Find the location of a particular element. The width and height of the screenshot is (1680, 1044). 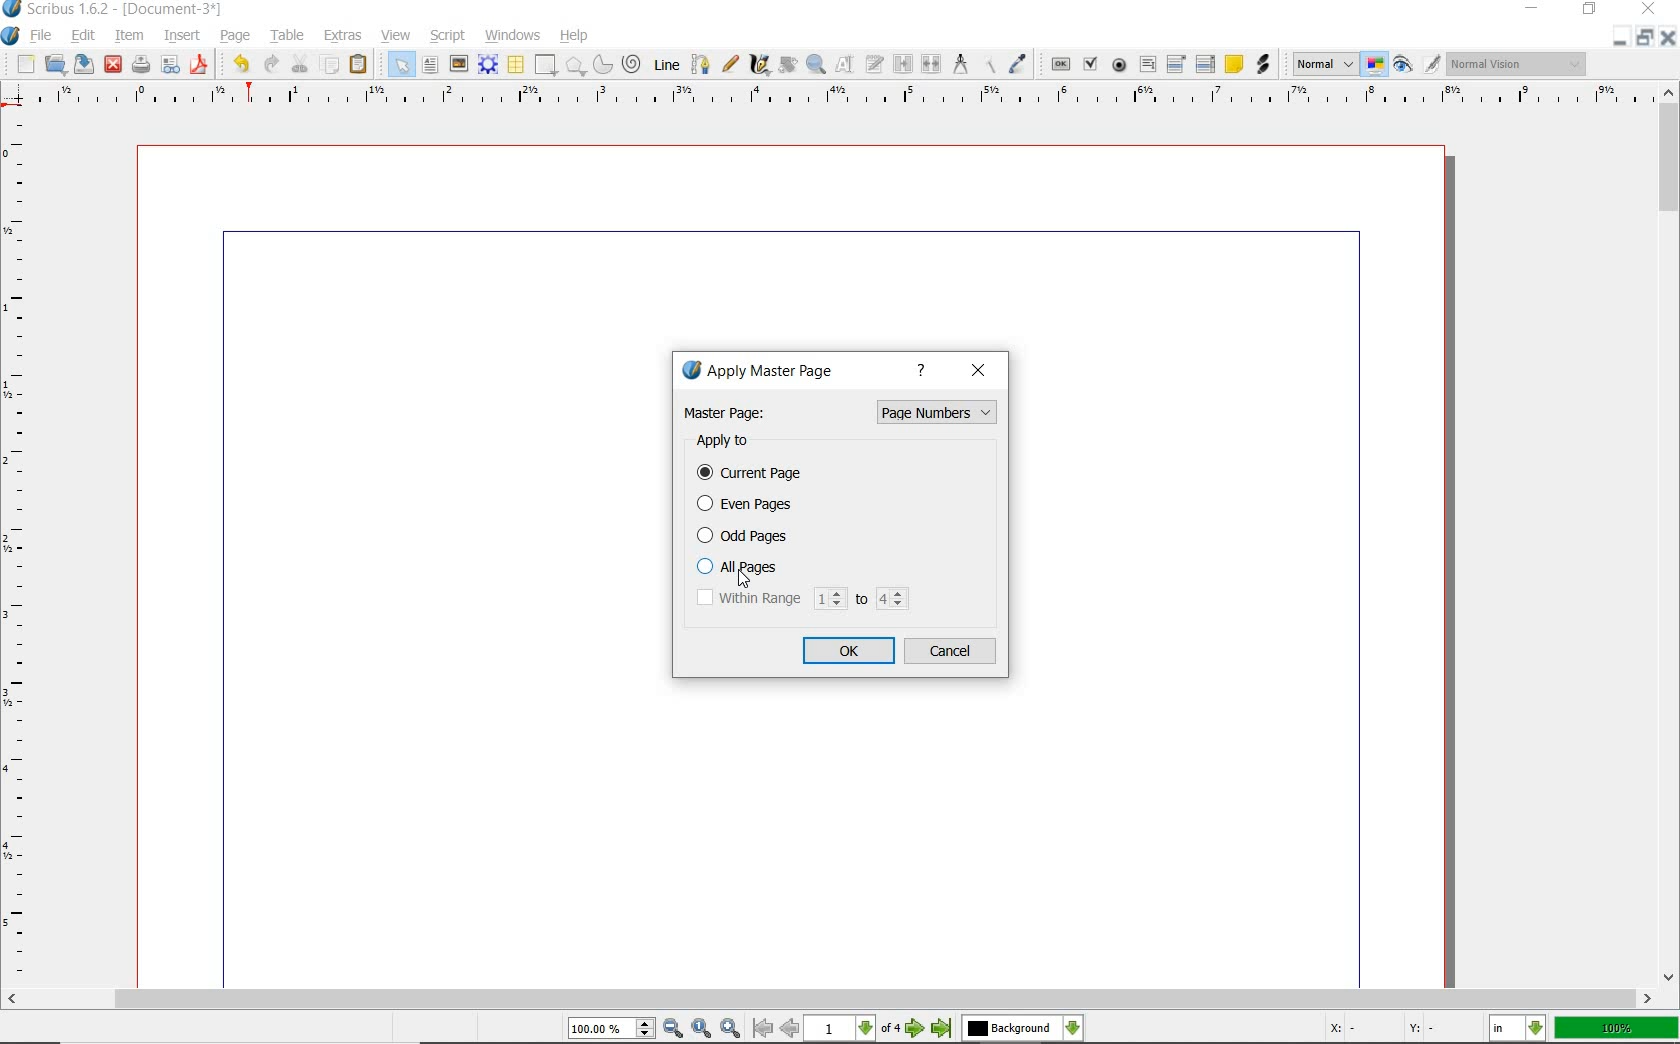

link text frames is located at coordinates (906, 64).